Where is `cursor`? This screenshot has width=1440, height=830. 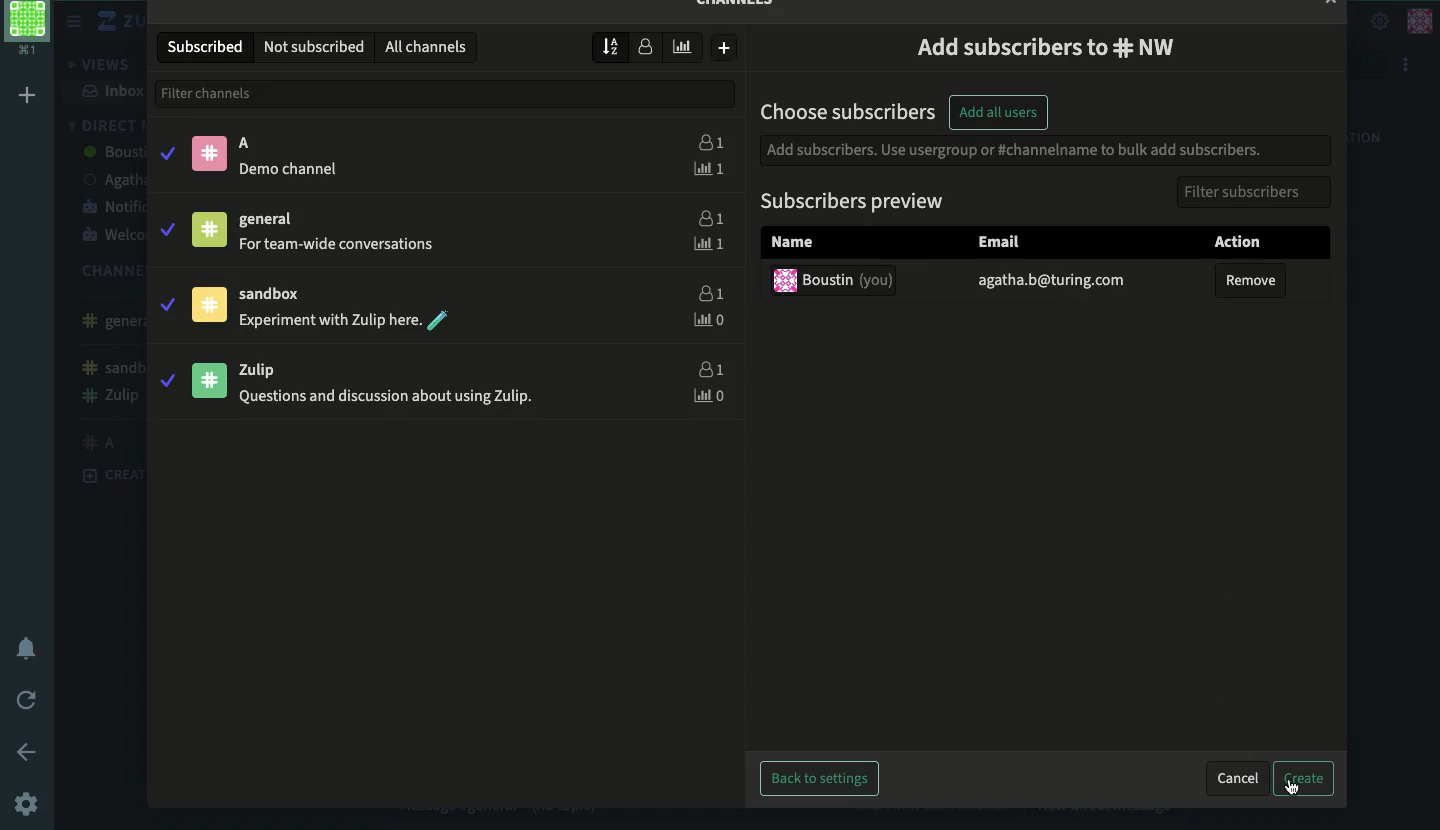
cursor is located at coordinates (1293, 793).